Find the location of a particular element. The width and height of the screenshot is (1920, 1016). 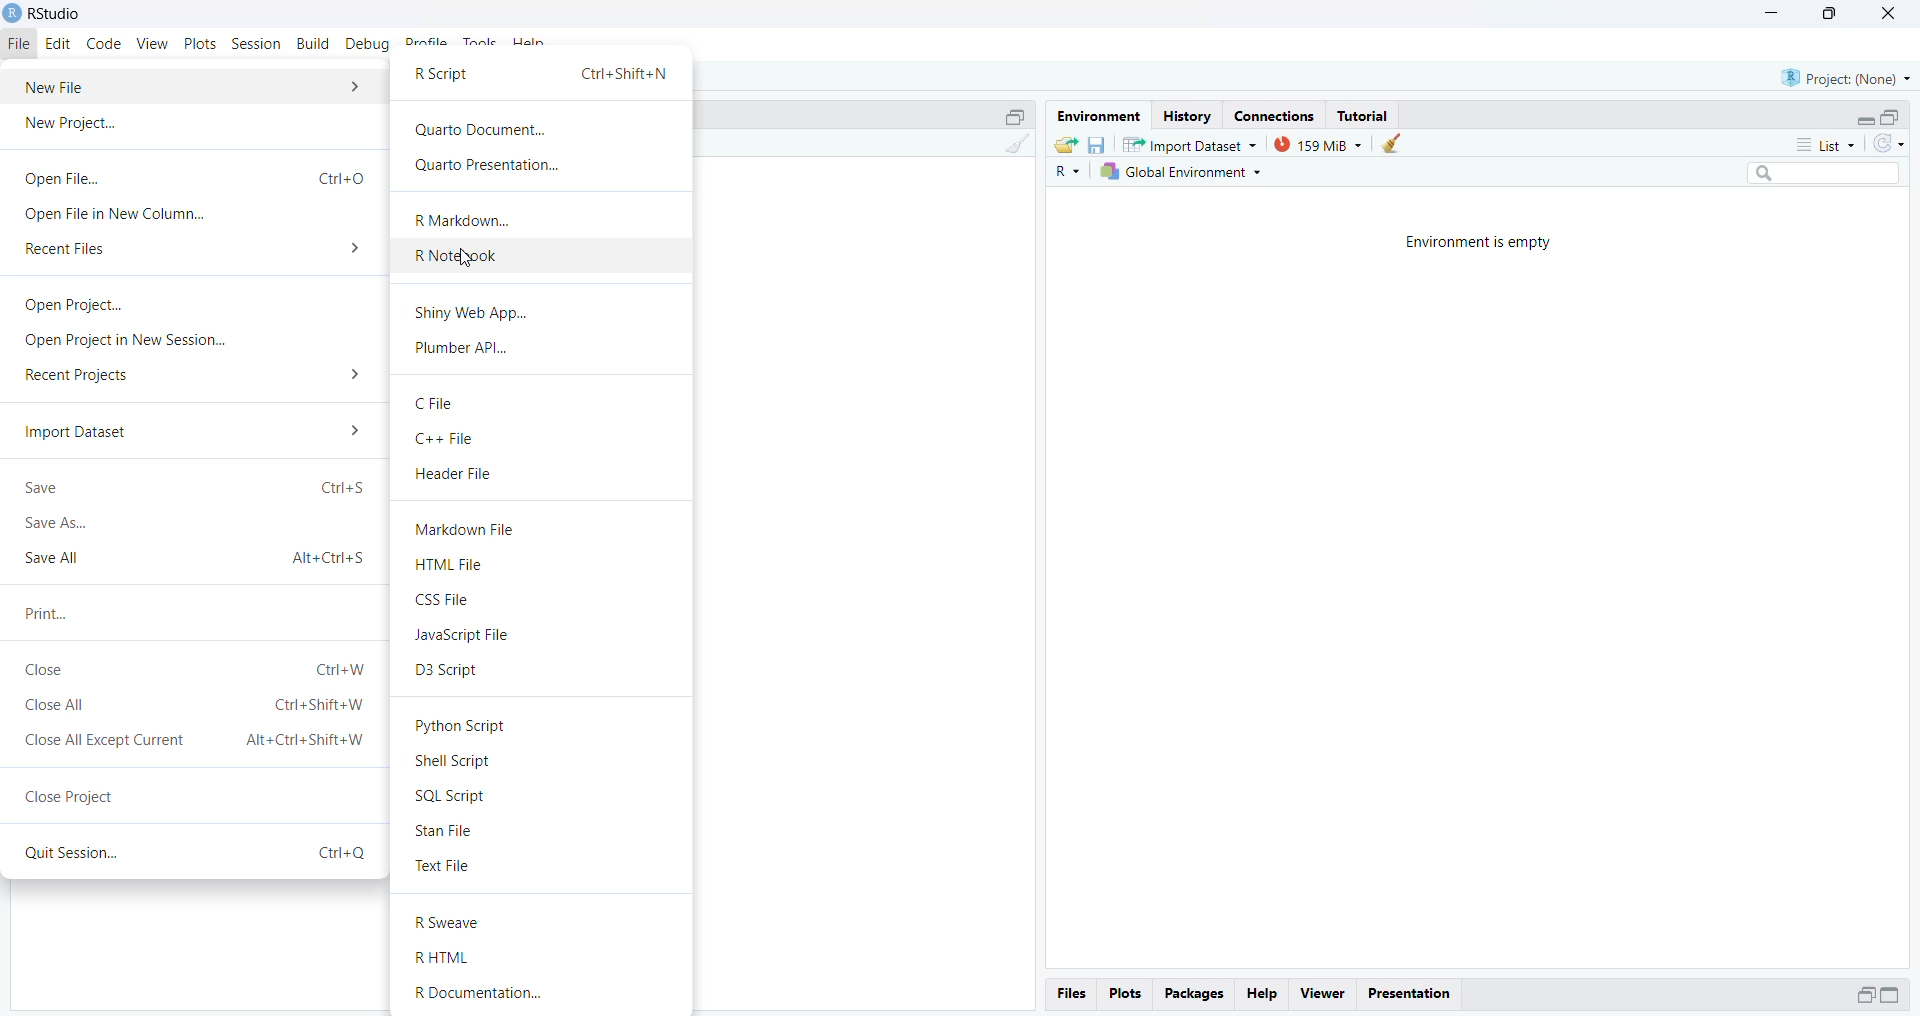

C++ File is located at coordinates (449, 440).